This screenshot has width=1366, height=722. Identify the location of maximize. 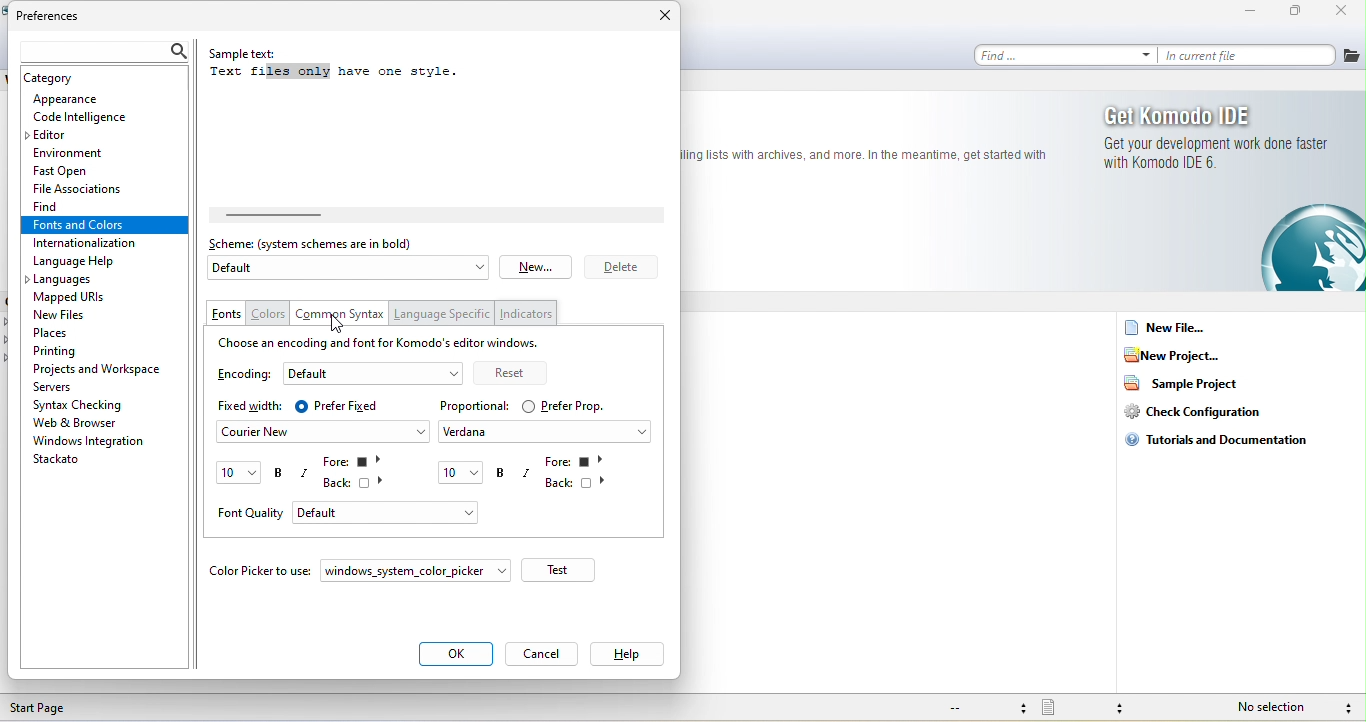
(1288, 12).